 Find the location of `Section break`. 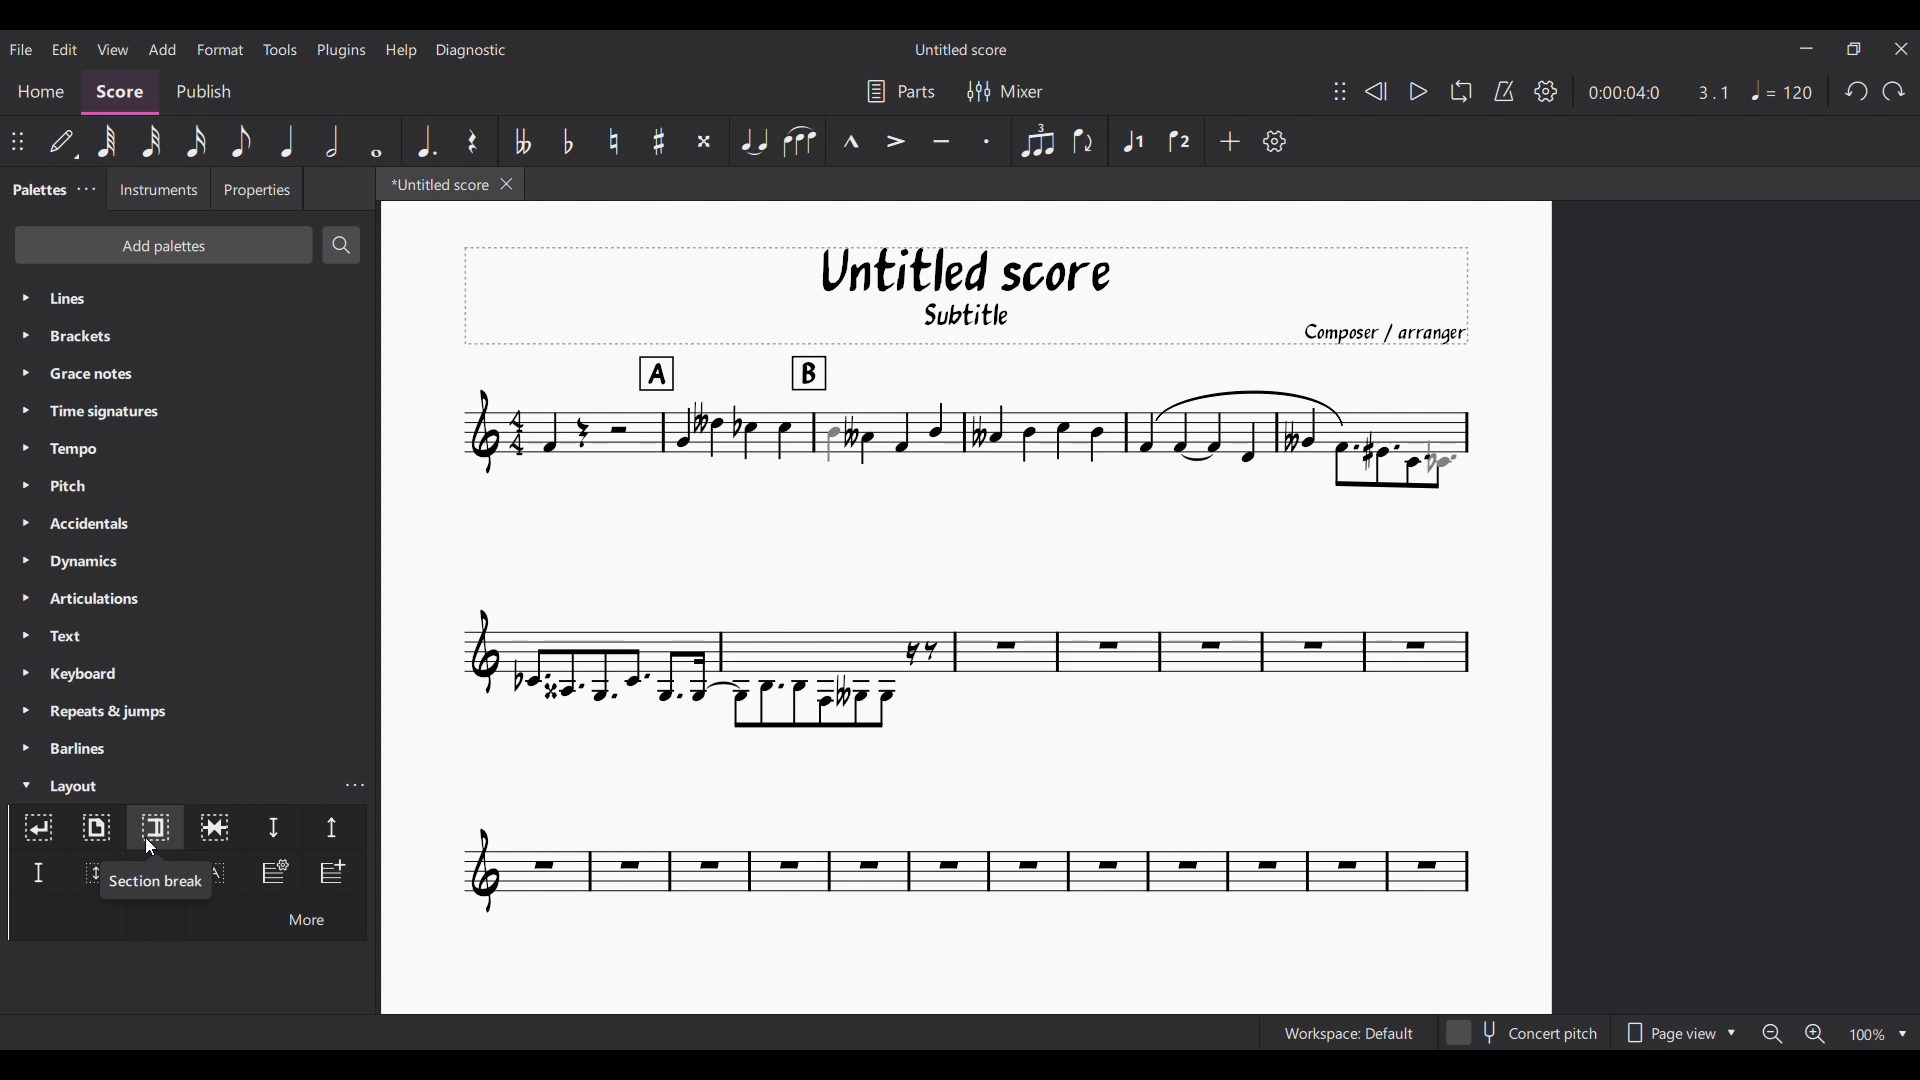

Section break is located at coordinates (154, 881).